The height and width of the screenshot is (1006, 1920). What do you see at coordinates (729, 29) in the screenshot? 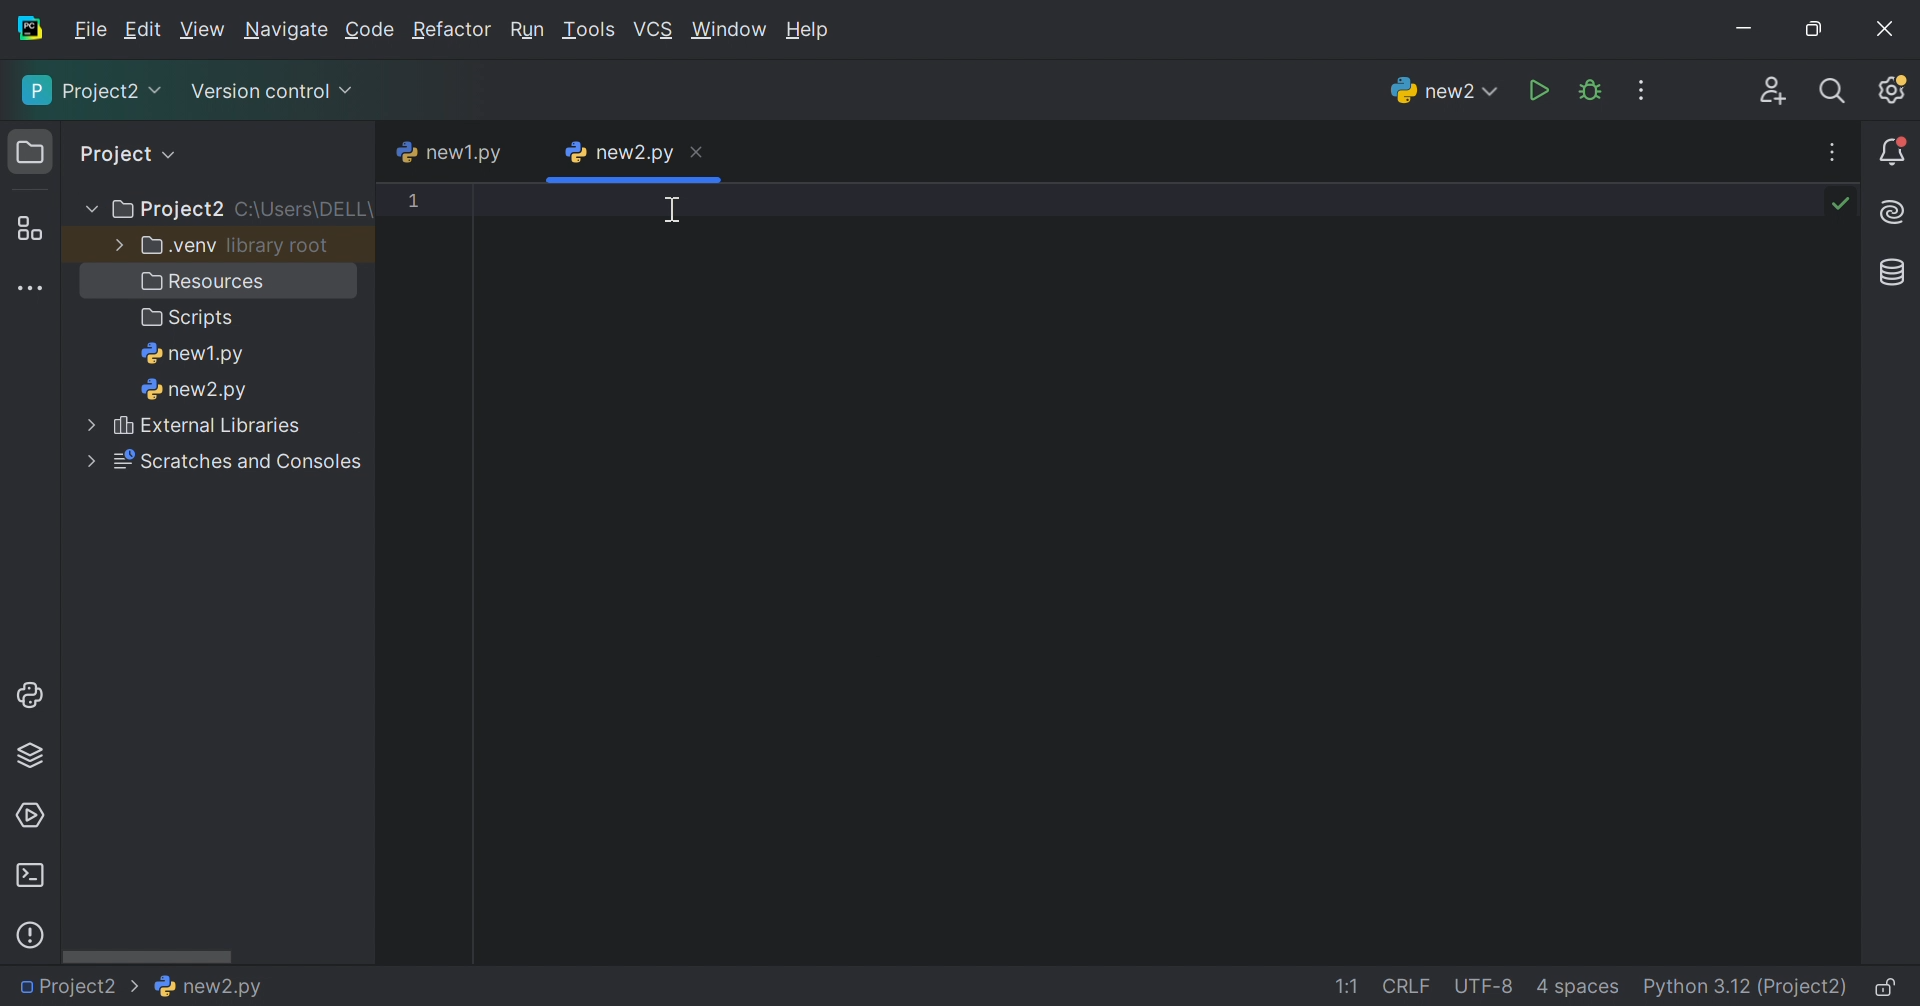
I see `Window` at bounding box center [729, 29].